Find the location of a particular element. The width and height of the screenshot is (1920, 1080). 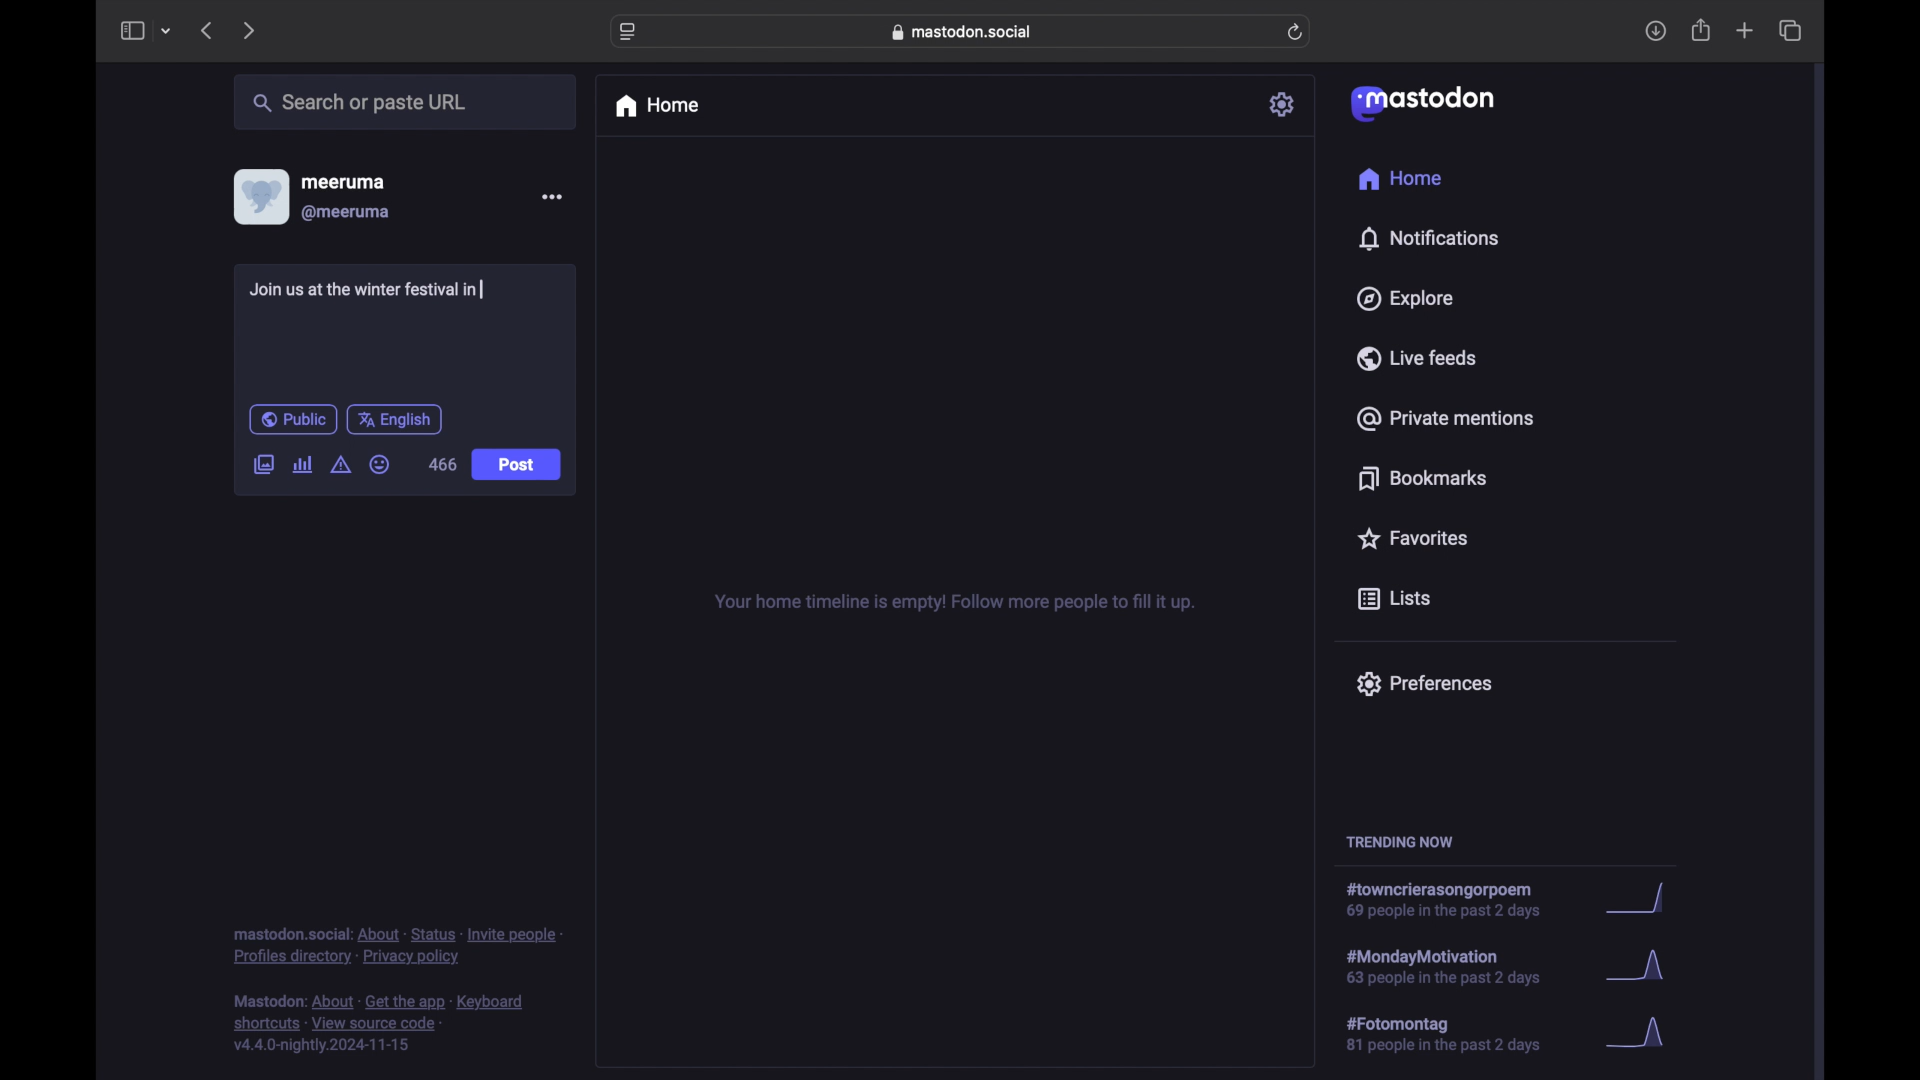

live feeds is located at coordinates (1418, 358).